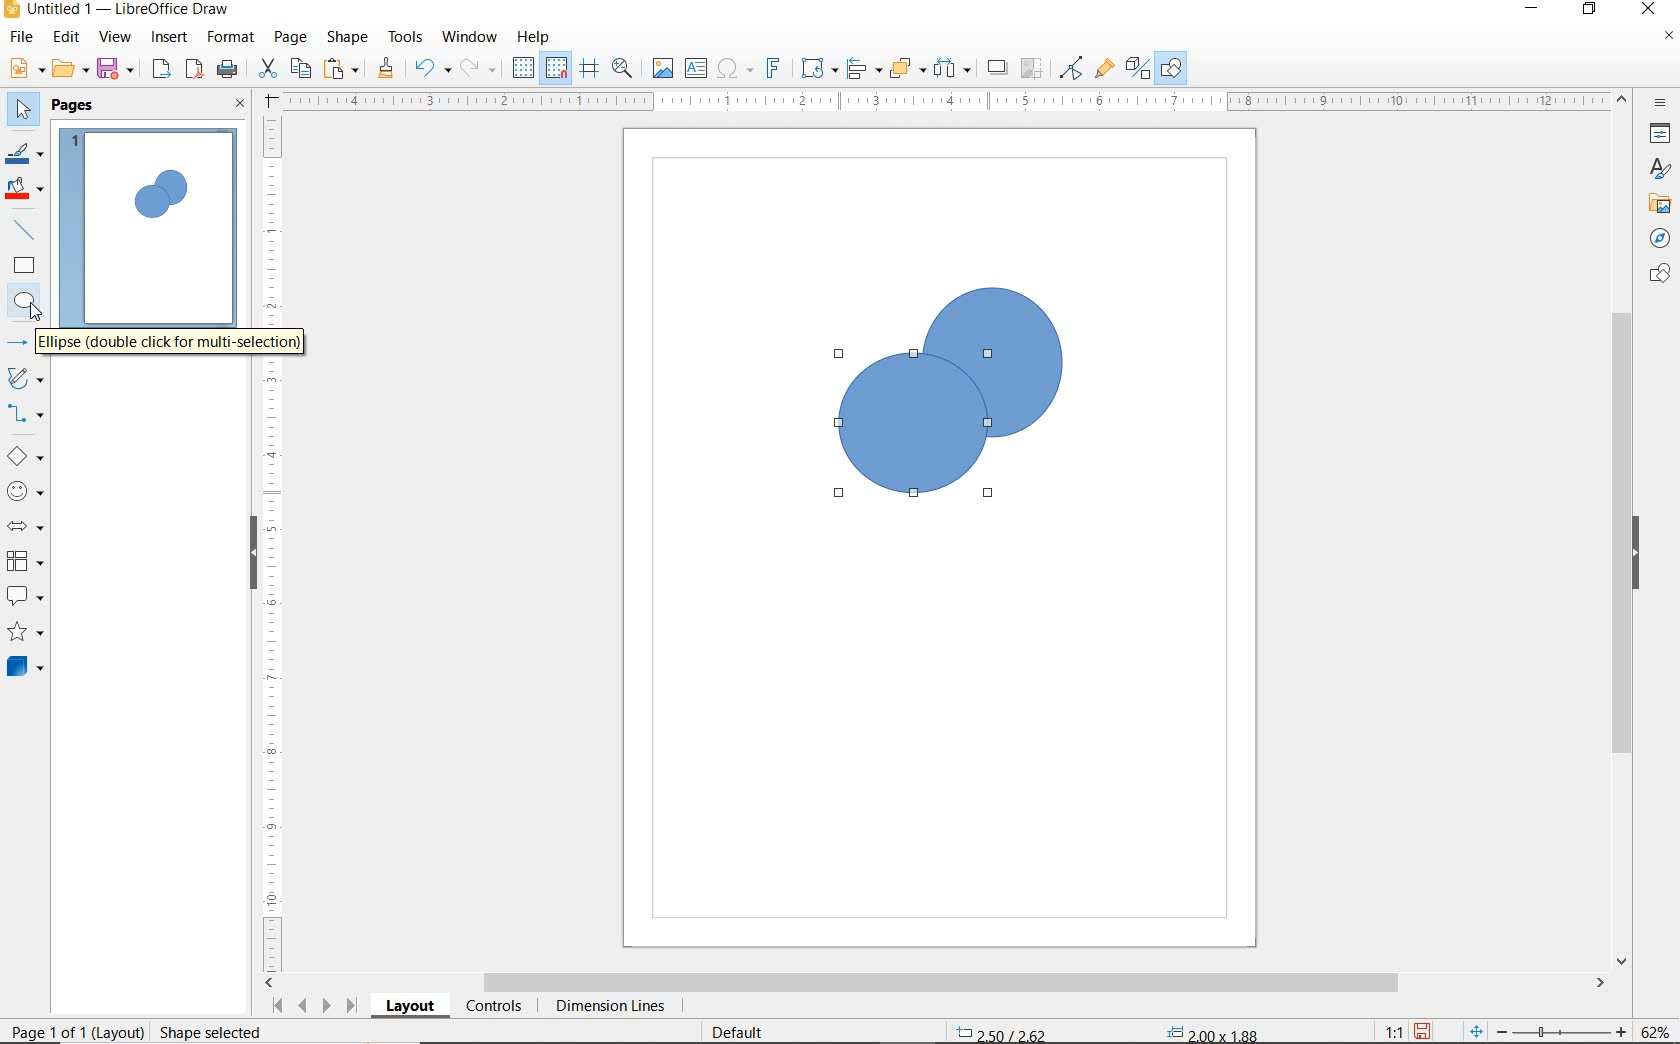 The image size is (1680, 1044). Describe the element at coordinates (24, 111) in the screenshot. I see `SELECT` at that location.